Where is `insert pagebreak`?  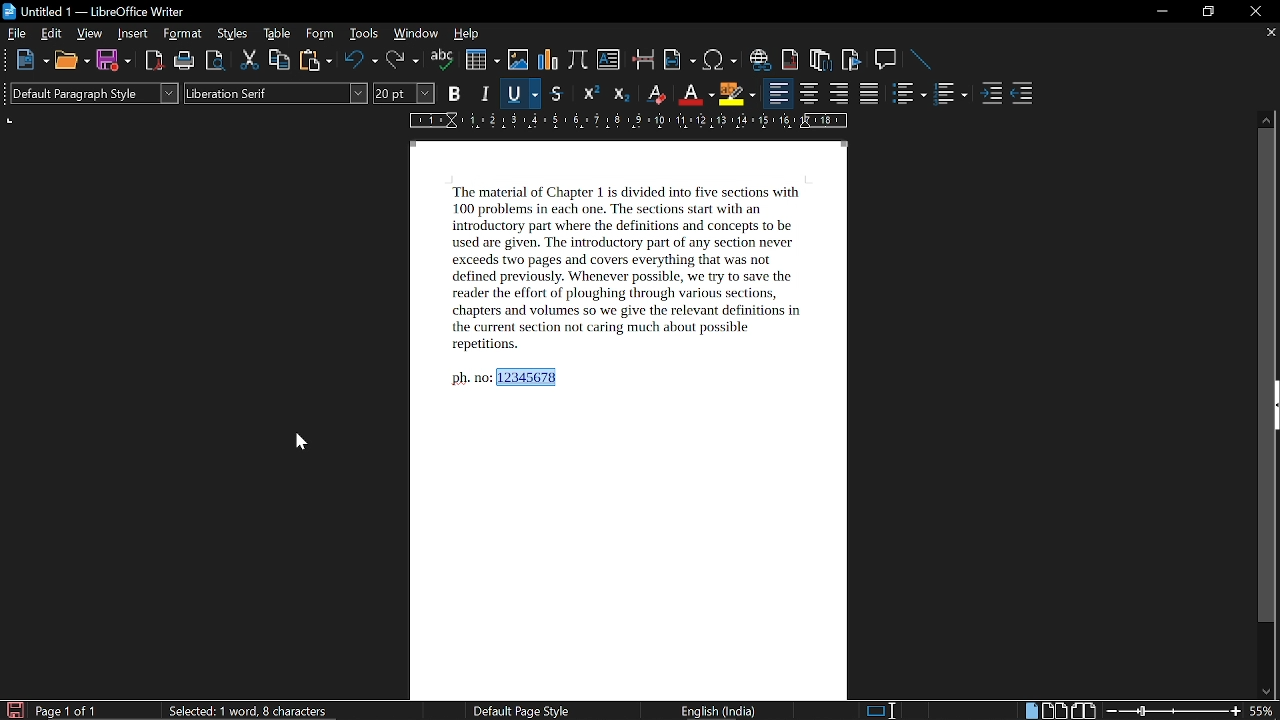
insert pagebreak is located at coordinates (642, 59).